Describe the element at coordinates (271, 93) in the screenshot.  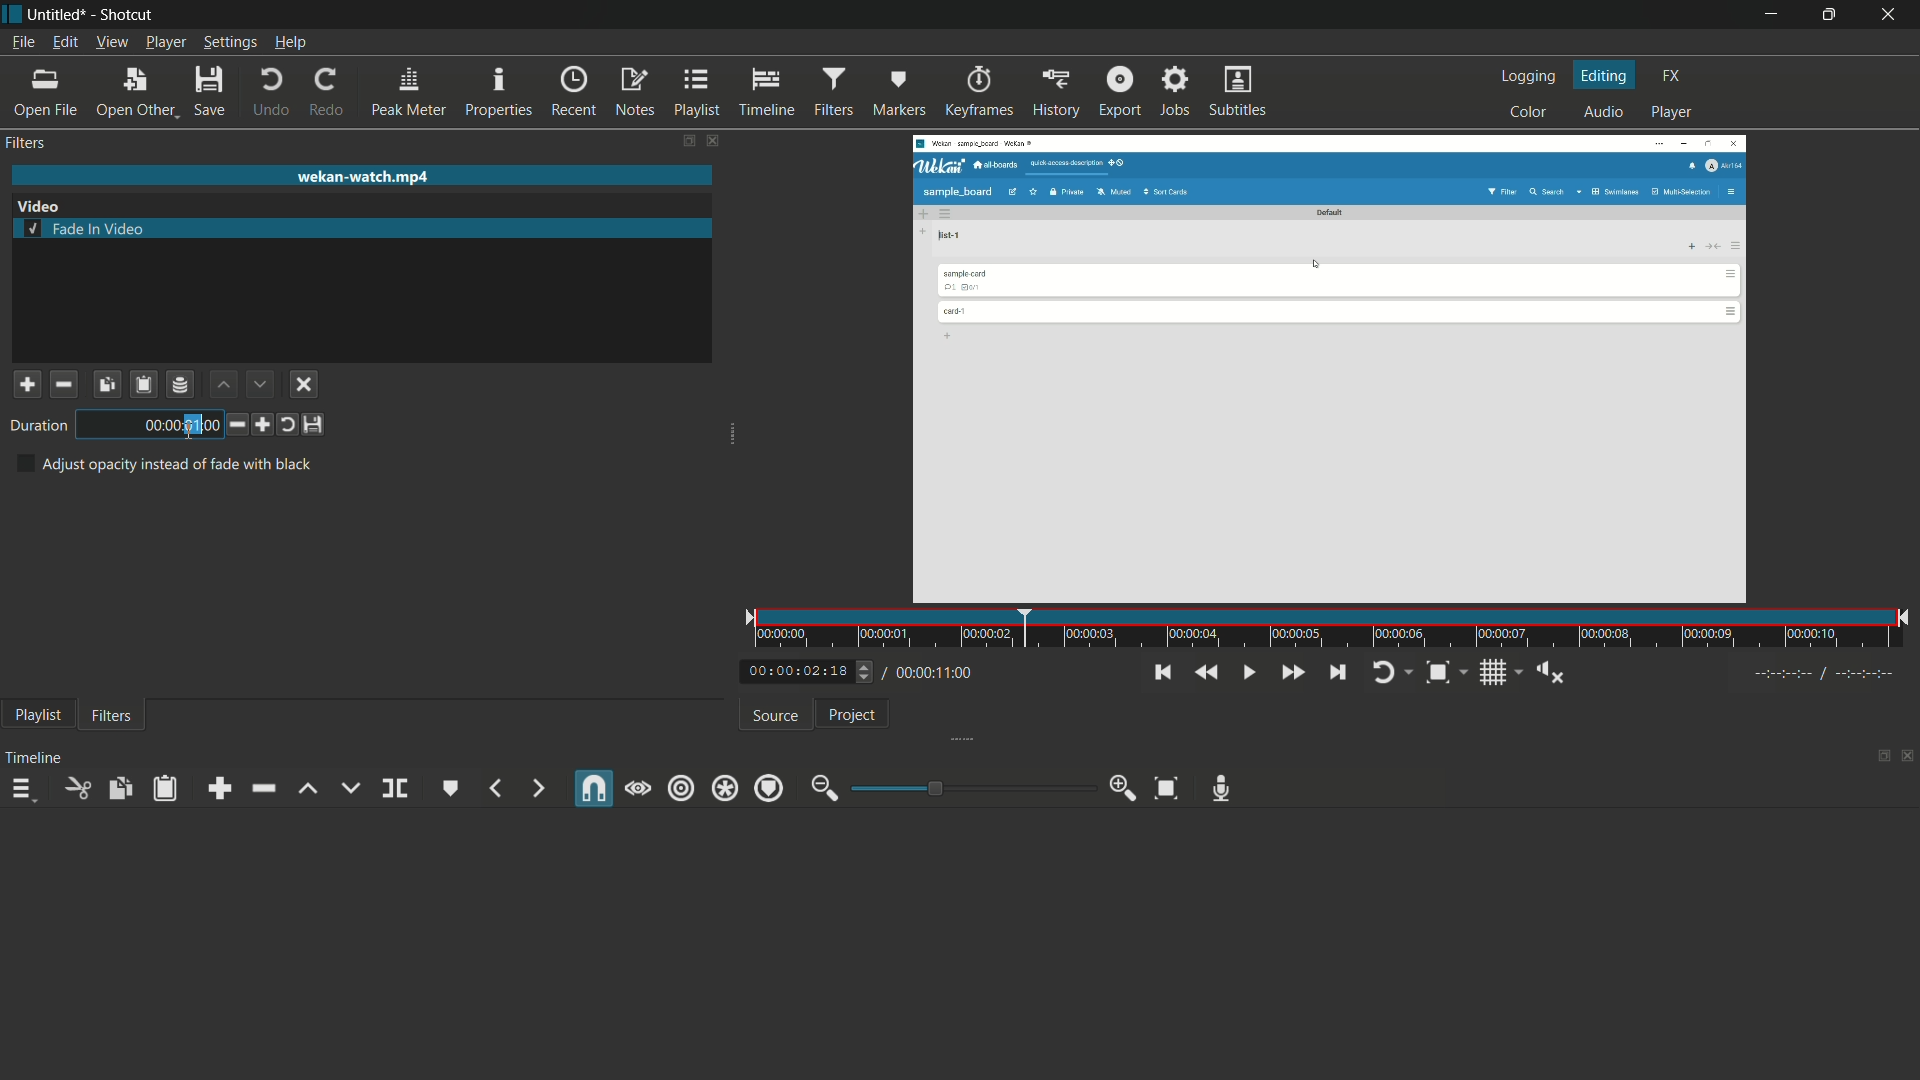
I see `undo` at that location.